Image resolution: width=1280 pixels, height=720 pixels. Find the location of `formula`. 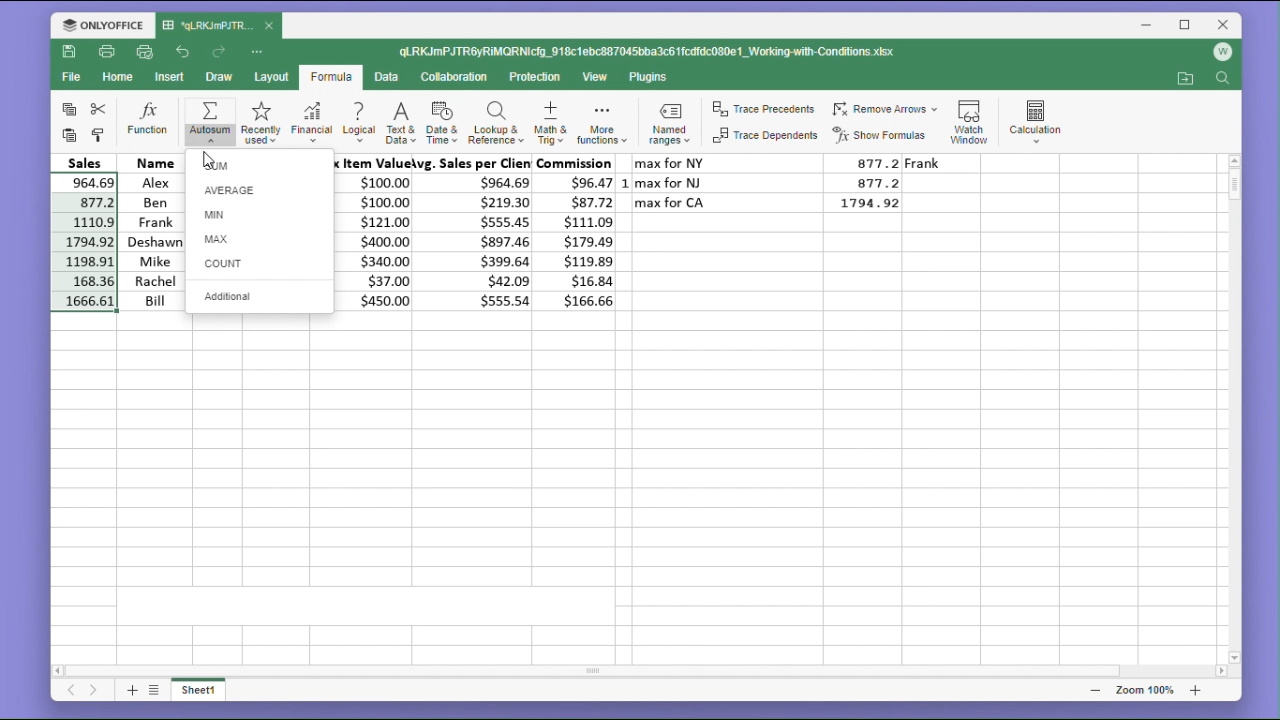

formula is located at coordinates (330, 78).